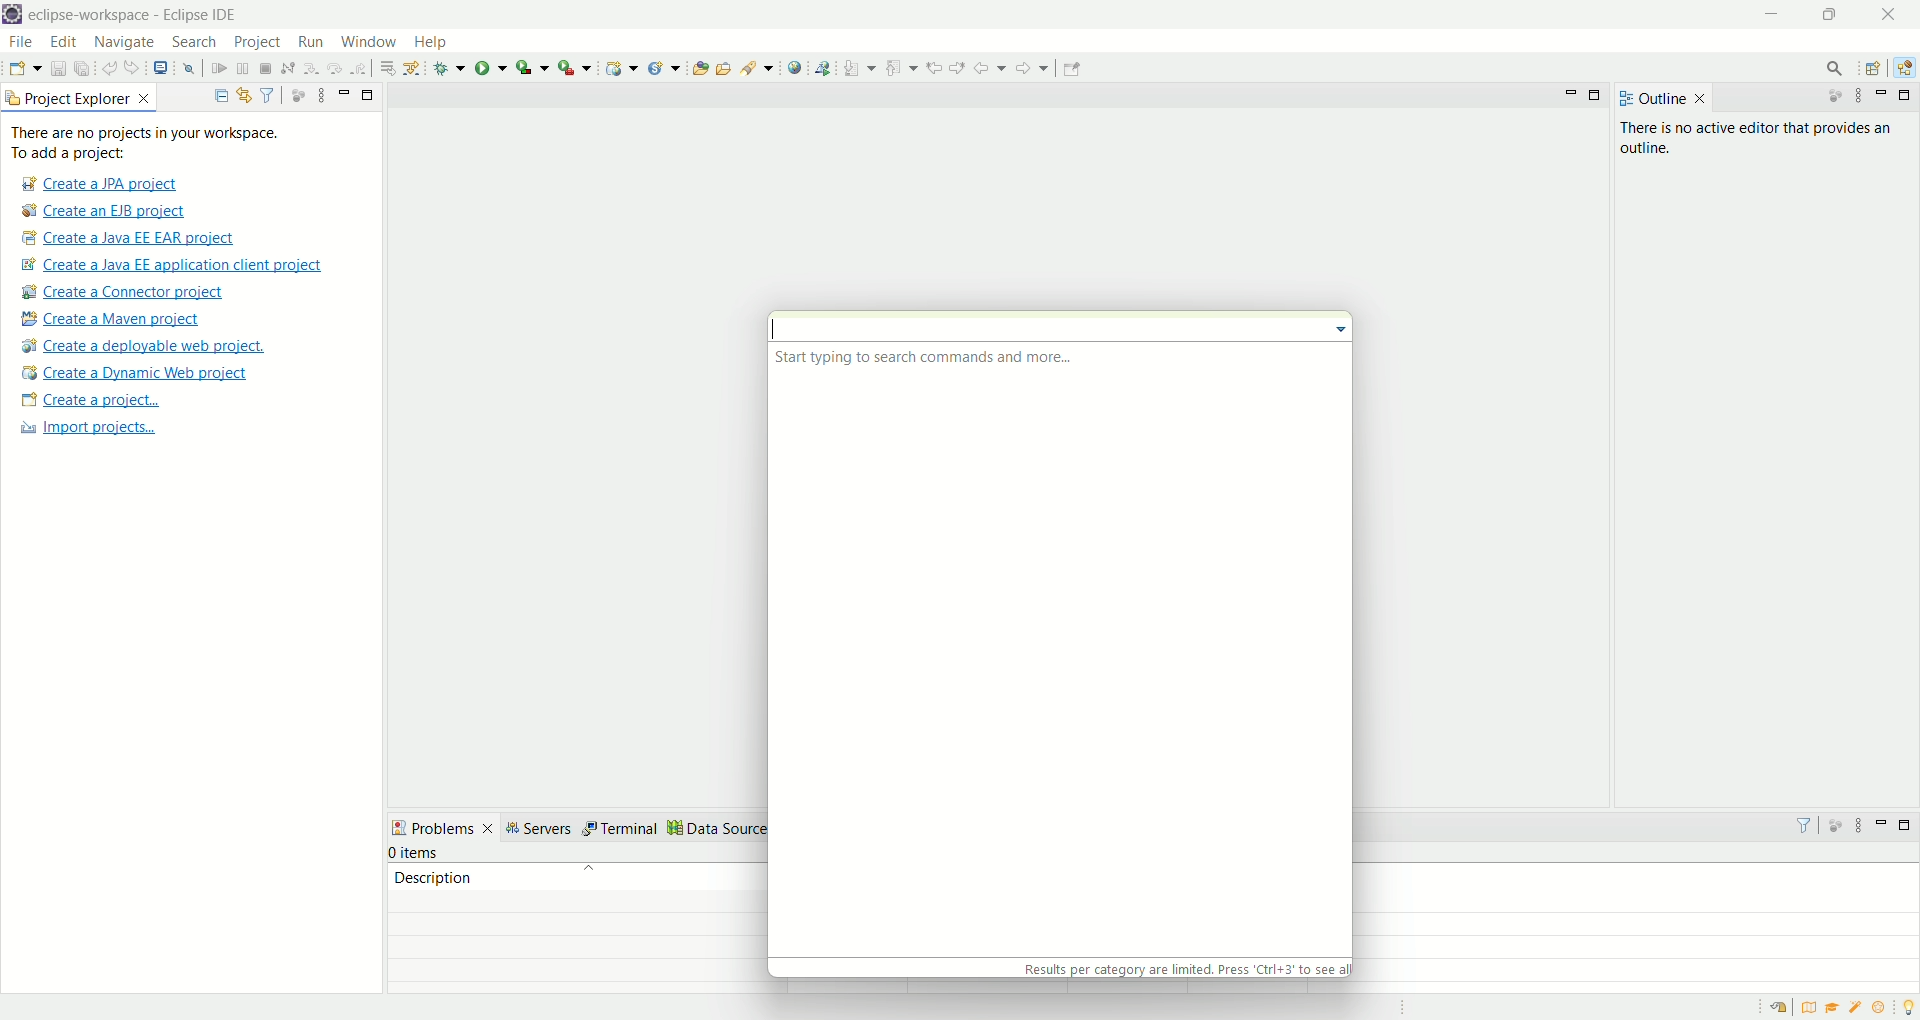 The image size is (1920, 1020). What do you see at coordinates (135, 375) in the screenshot?
I see `create a dynamic web project` at bounding box center [135, 375].